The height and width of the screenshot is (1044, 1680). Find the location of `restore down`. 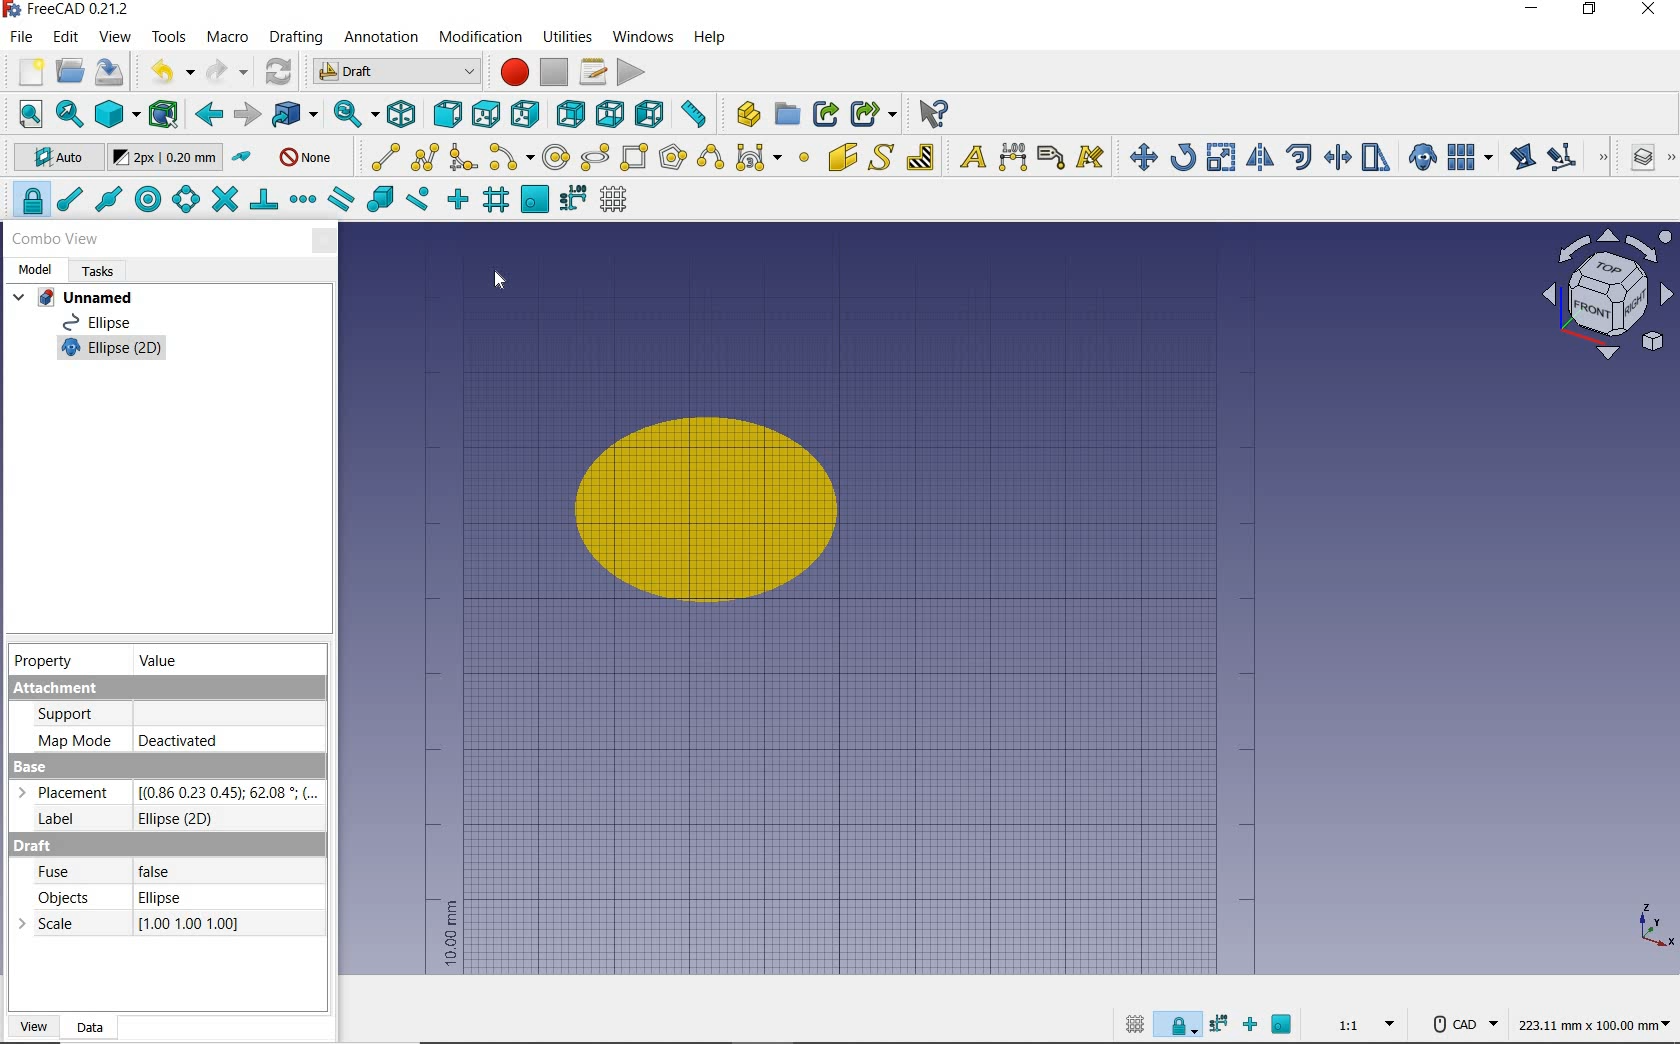

restore down is located at coordinates (1590, 10).